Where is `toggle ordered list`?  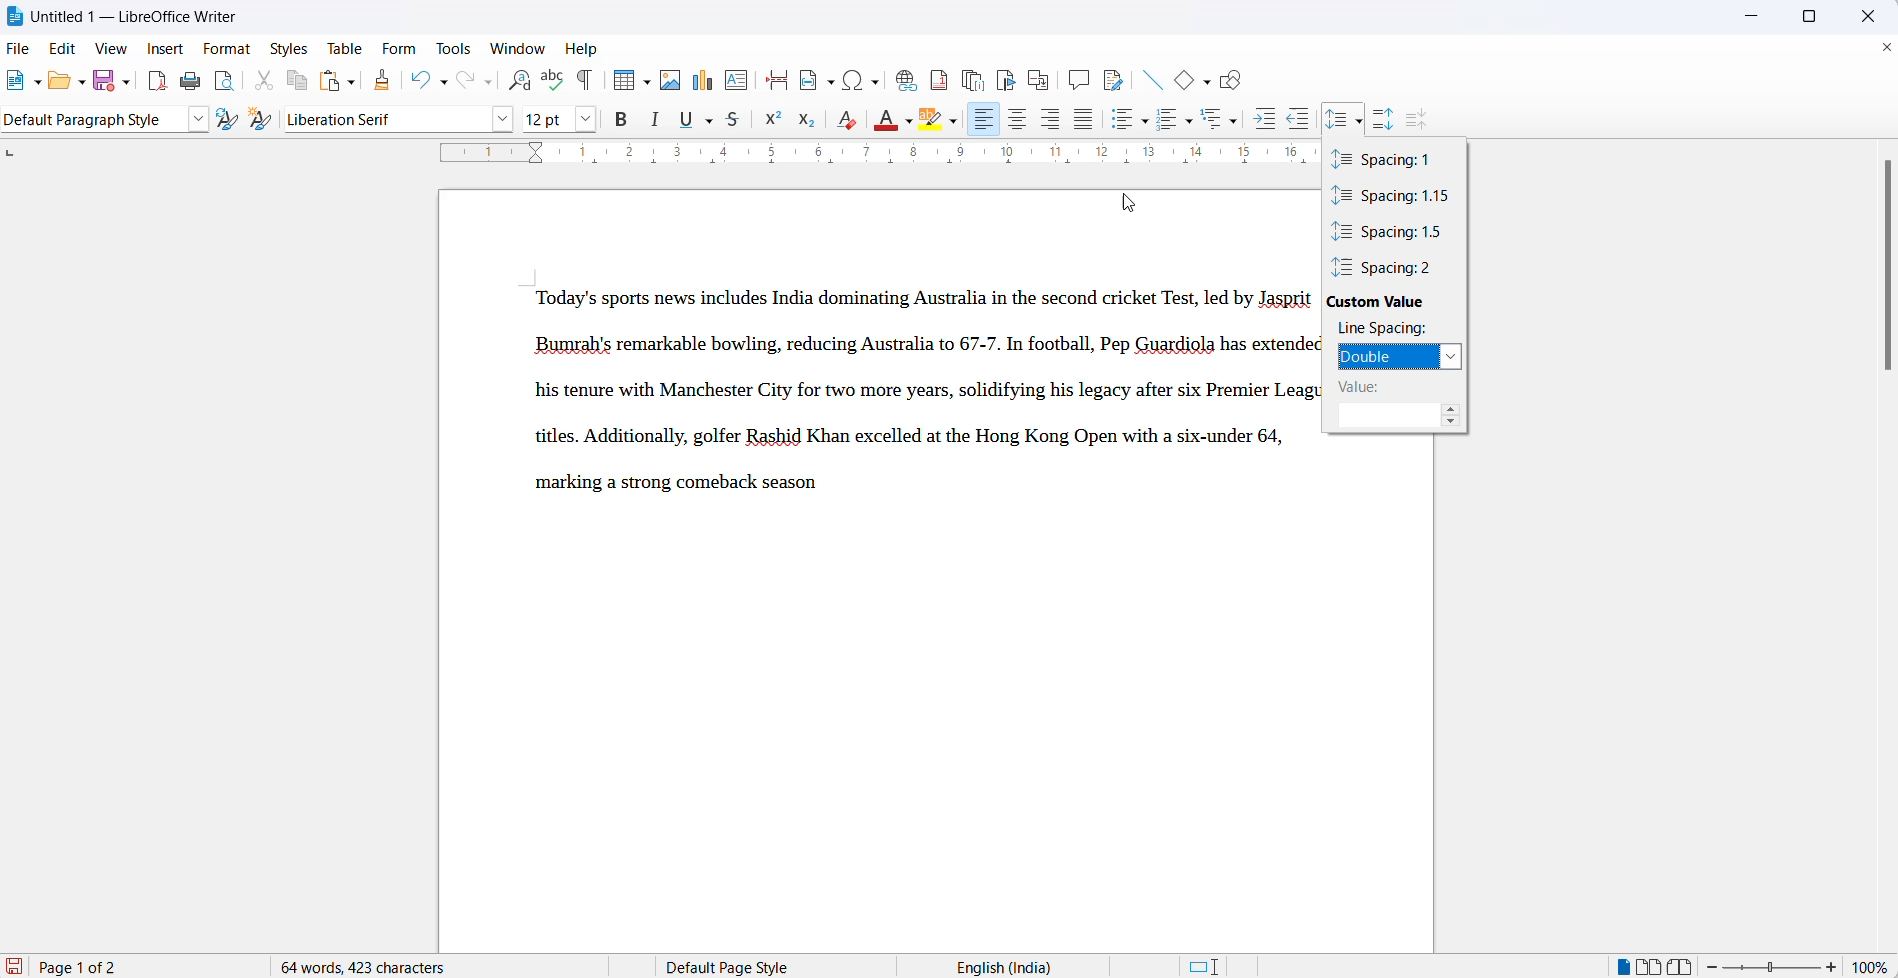 toggle ordered list is located at coordinates (1188, 122).